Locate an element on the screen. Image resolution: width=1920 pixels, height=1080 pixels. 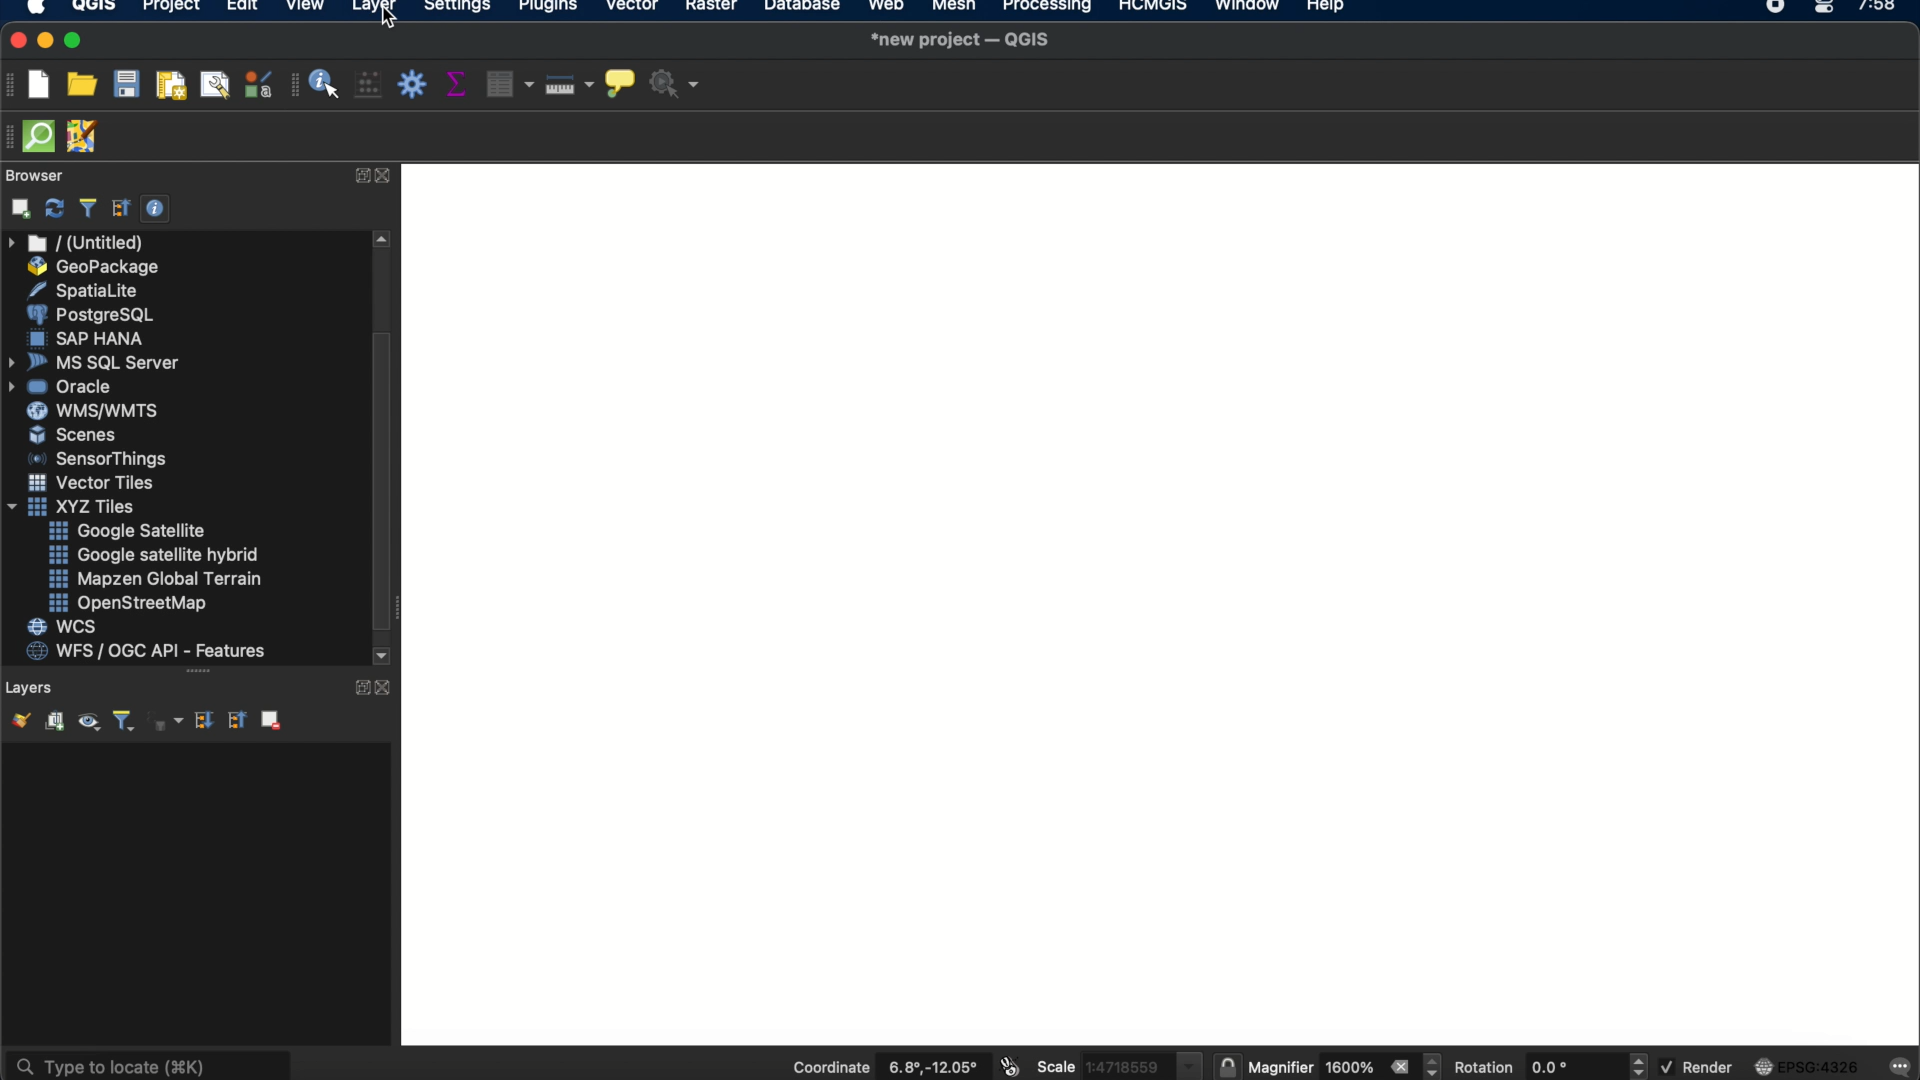
postgresql is located at coordinates (90, 315).